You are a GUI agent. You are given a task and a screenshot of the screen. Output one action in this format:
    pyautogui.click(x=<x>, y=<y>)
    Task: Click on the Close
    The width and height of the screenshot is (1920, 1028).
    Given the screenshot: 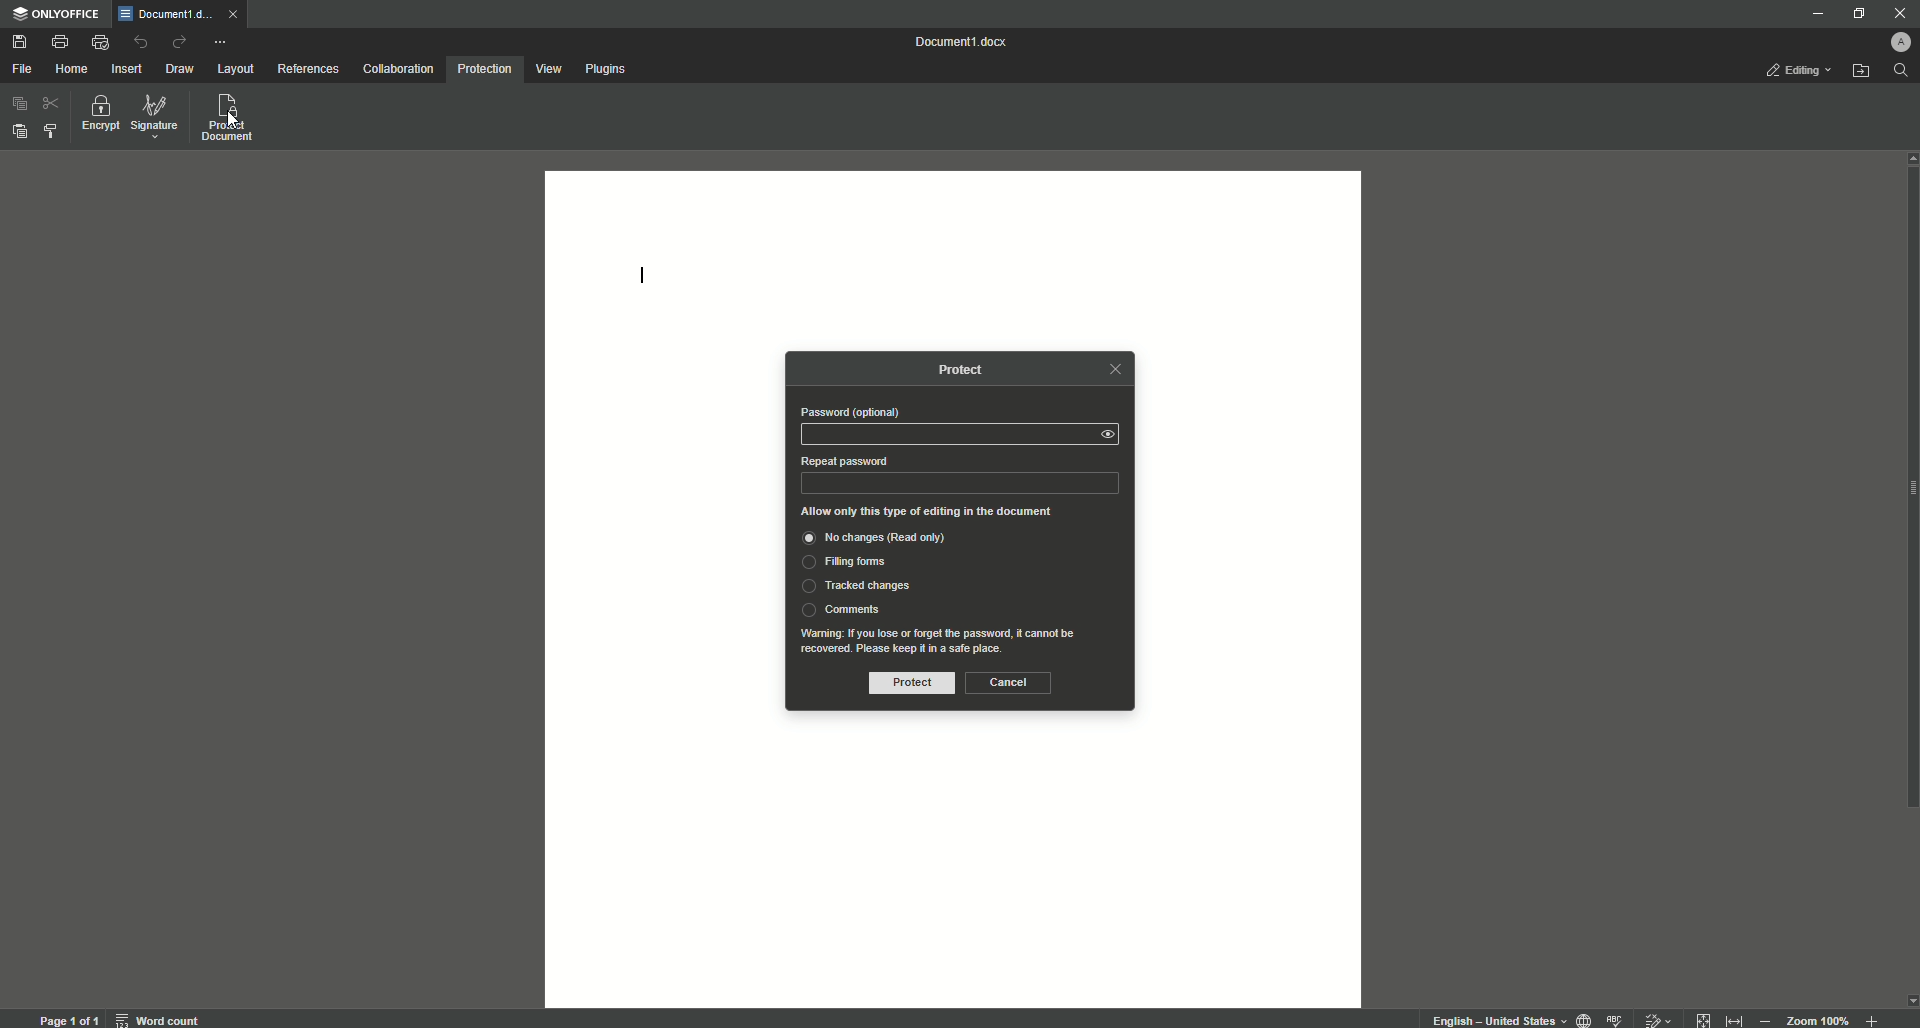 What is the action you would take?
    pyautogui.click(x=1898, y=12)
    